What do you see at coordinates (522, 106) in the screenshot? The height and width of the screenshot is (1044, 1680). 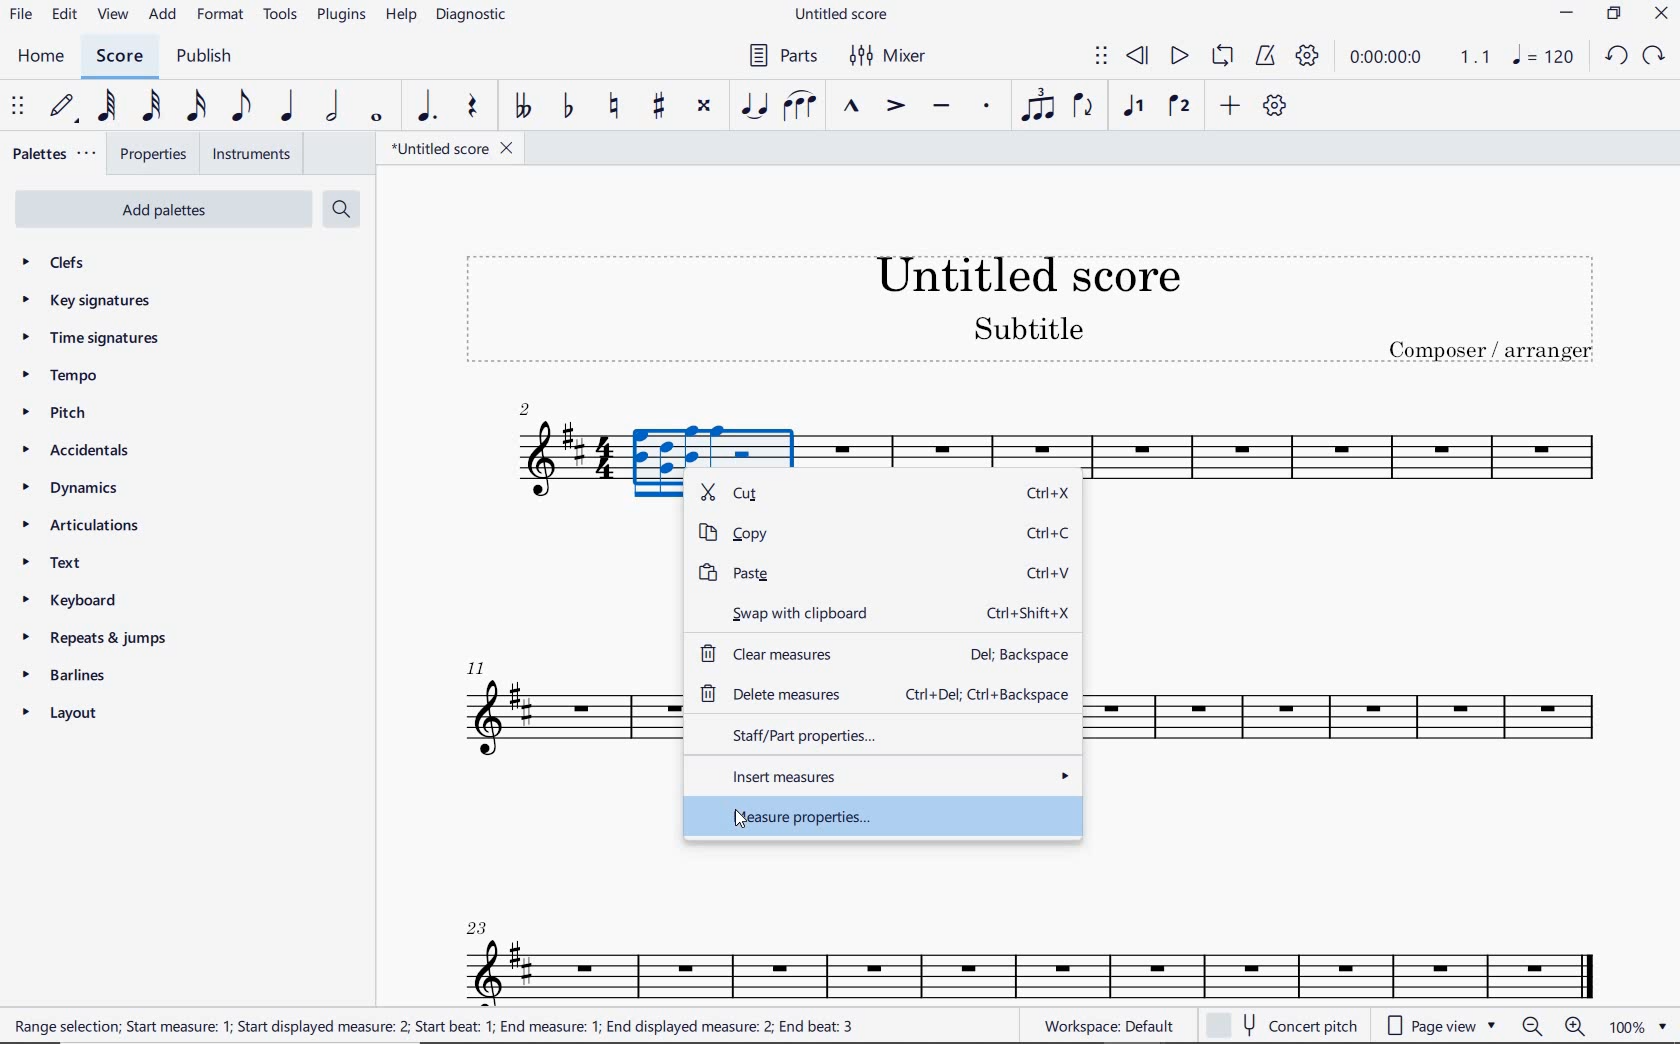 I see `TOGGLE-DOUBLE FLAT` at bounding box center [522, 106].